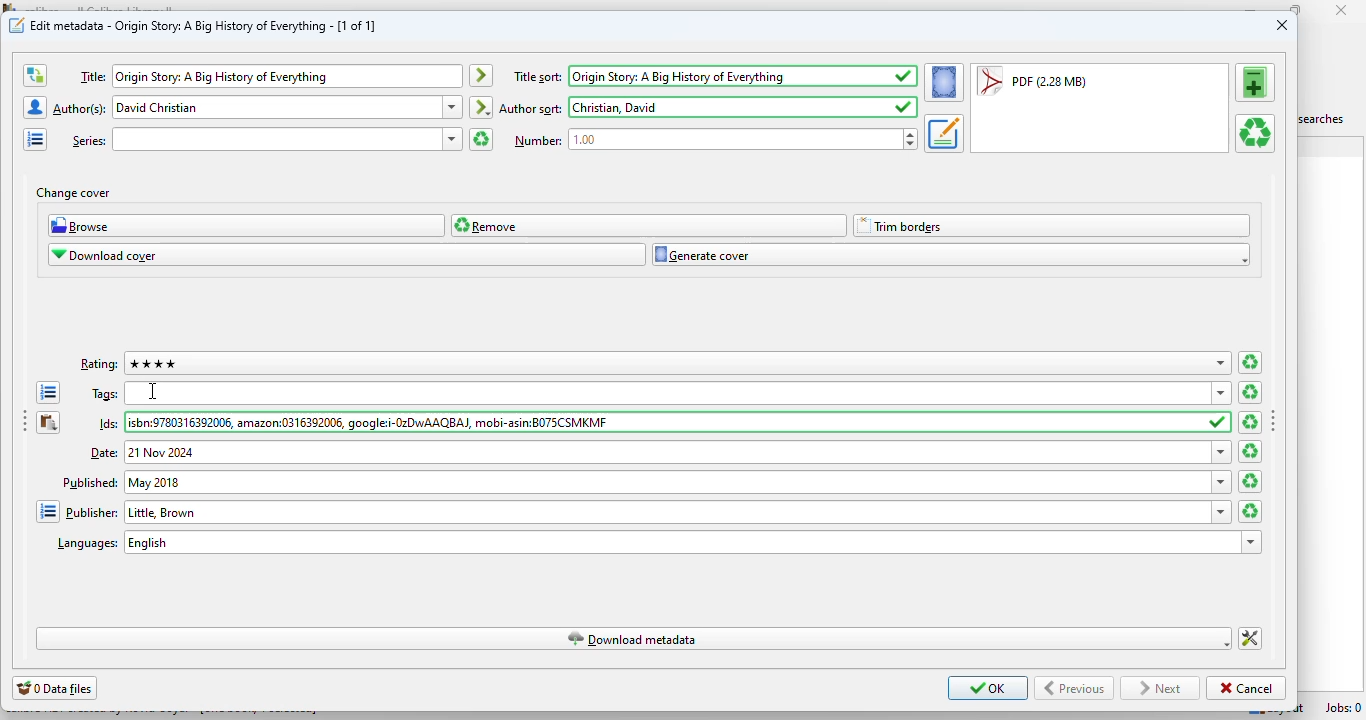  Describe the element at coordinates (1051, 226) in the screenshot. I see `trim borders` at that location.